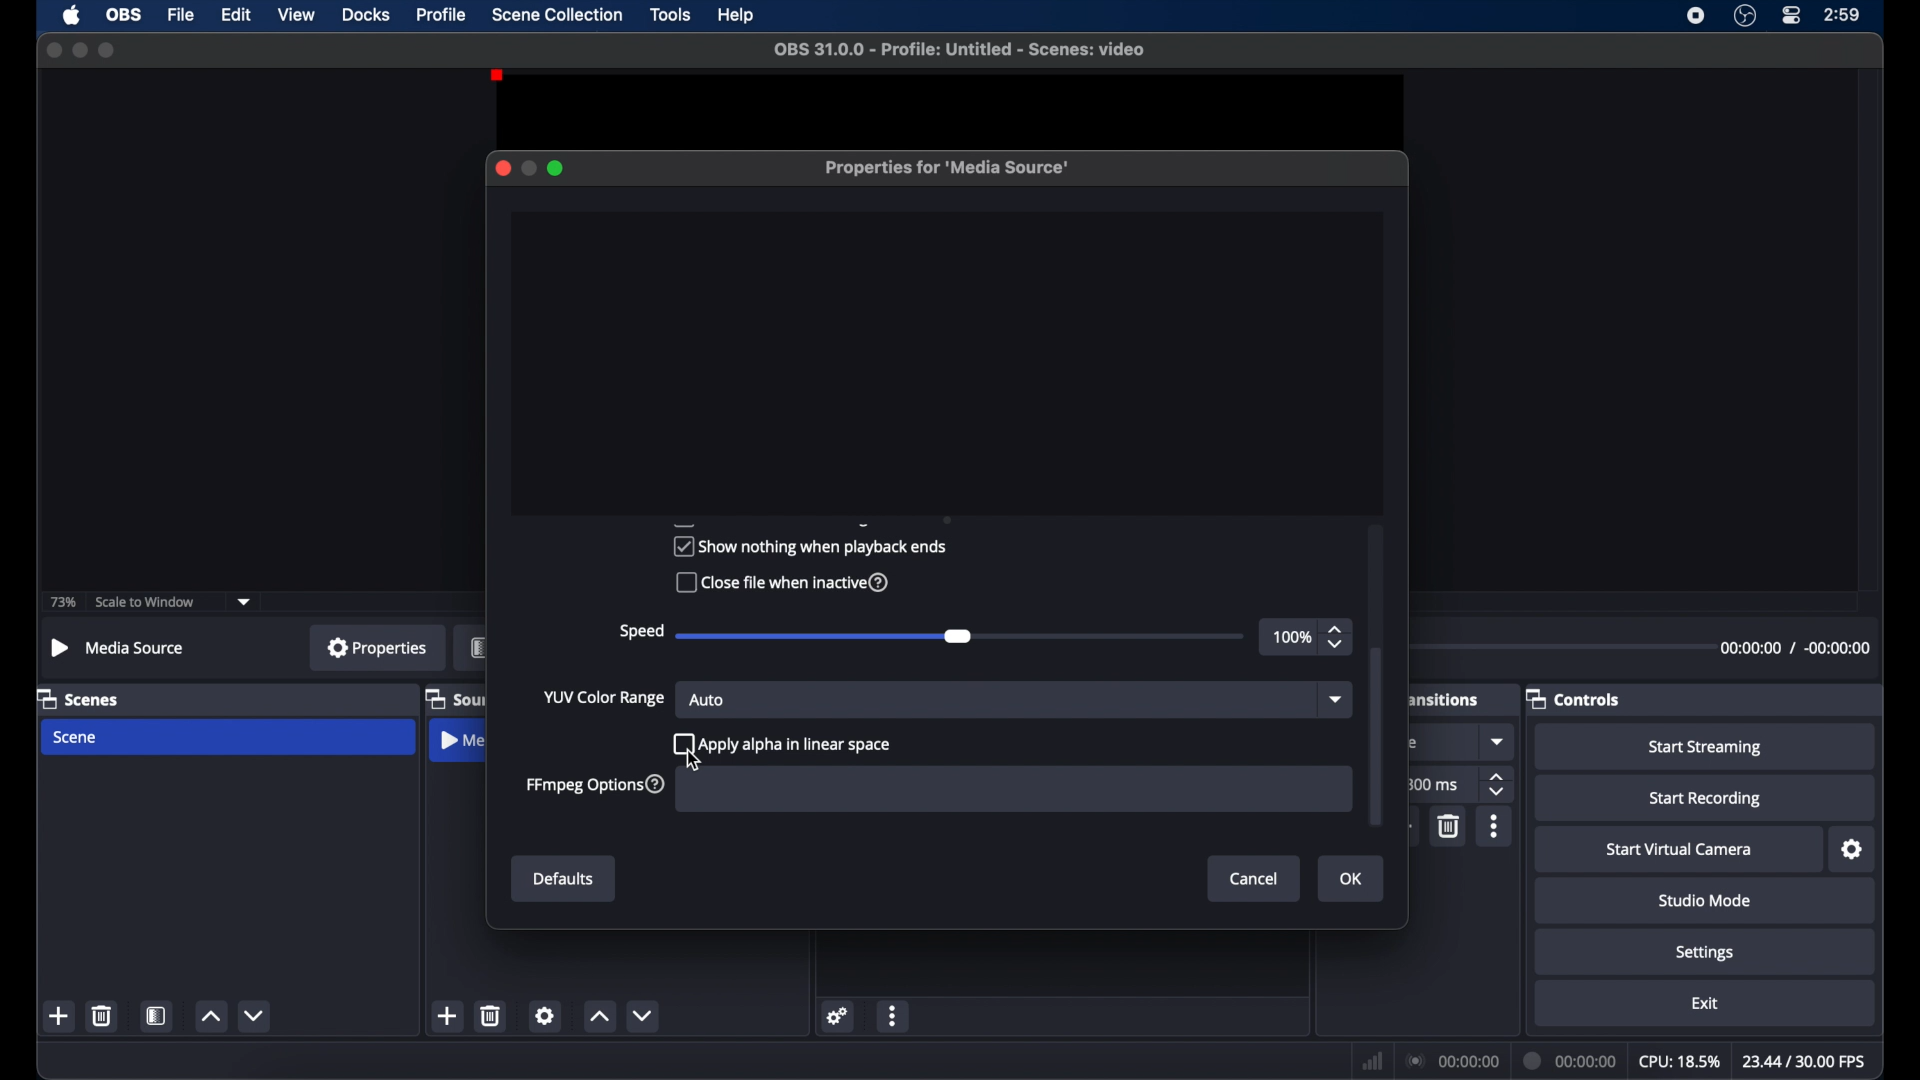 The image size is (1920, 1080). Describe the element at coordinates (126, 15) in the screenshot. I see `ob` at that location.